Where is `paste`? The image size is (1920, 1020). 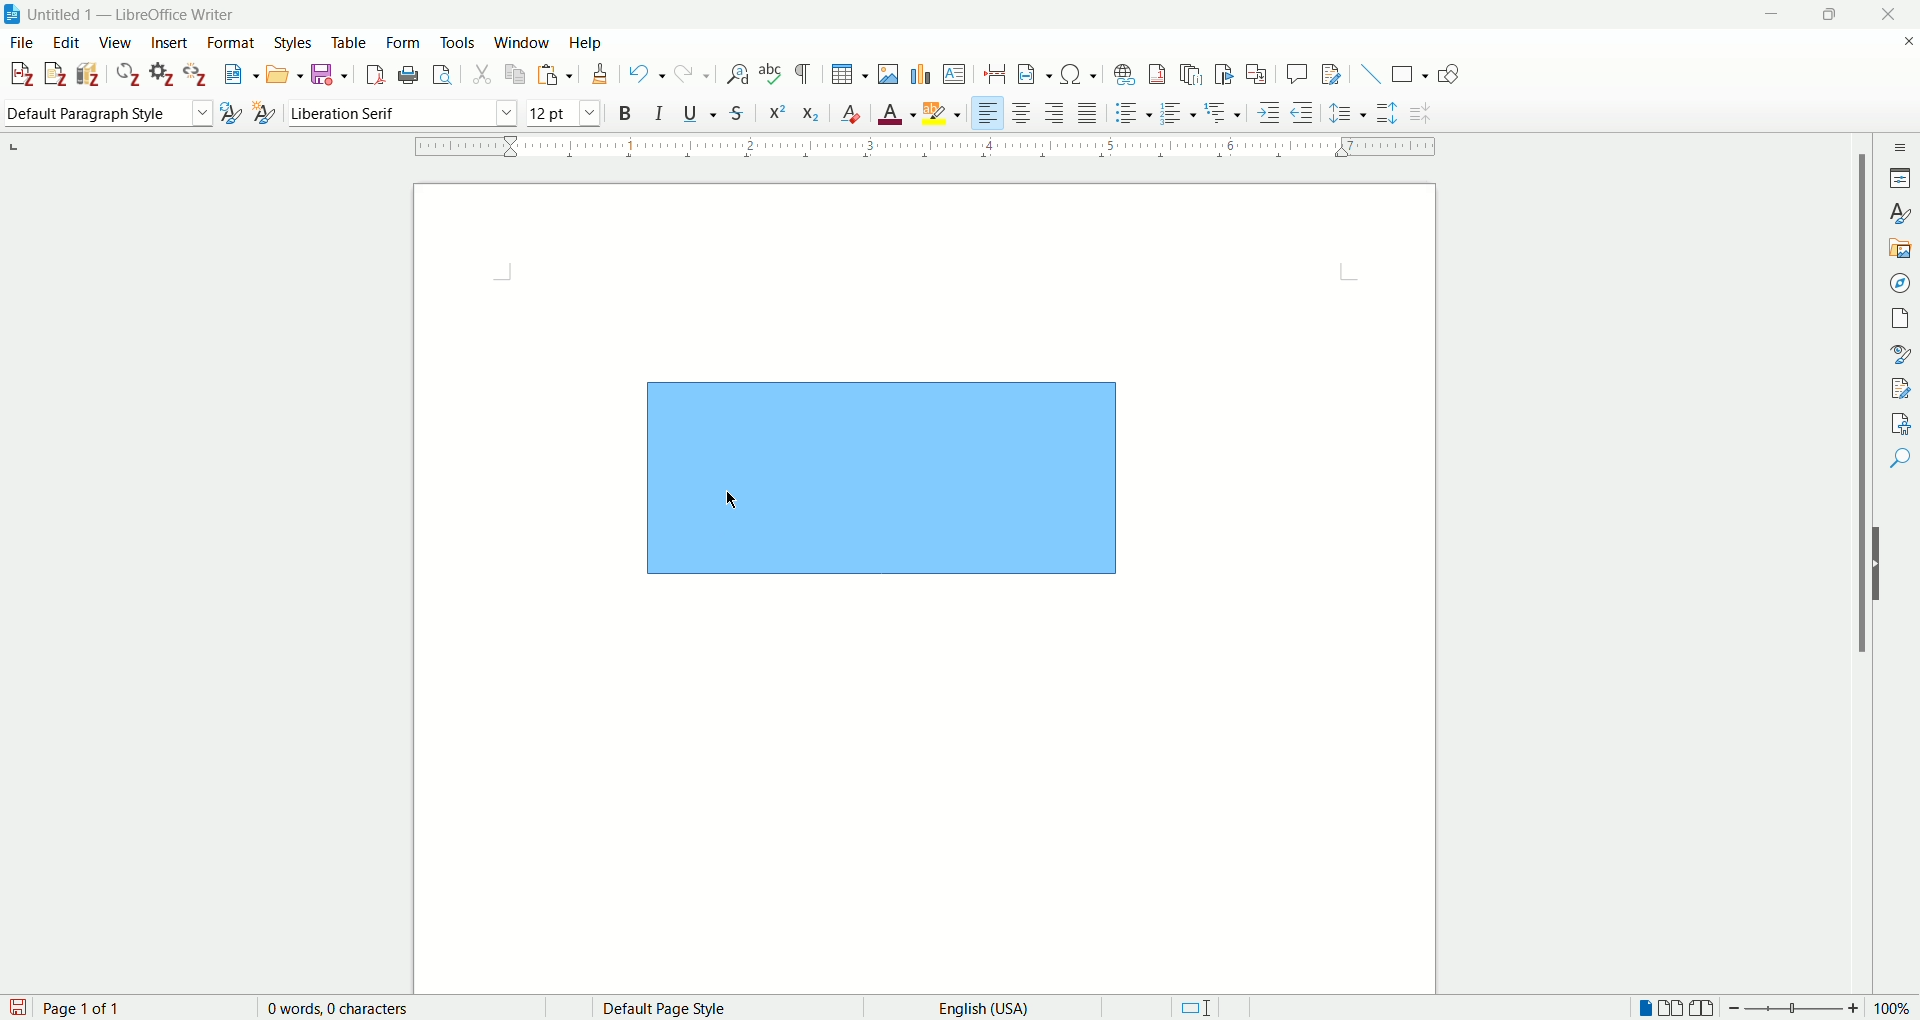
paste is located at coordinates (554, 74).